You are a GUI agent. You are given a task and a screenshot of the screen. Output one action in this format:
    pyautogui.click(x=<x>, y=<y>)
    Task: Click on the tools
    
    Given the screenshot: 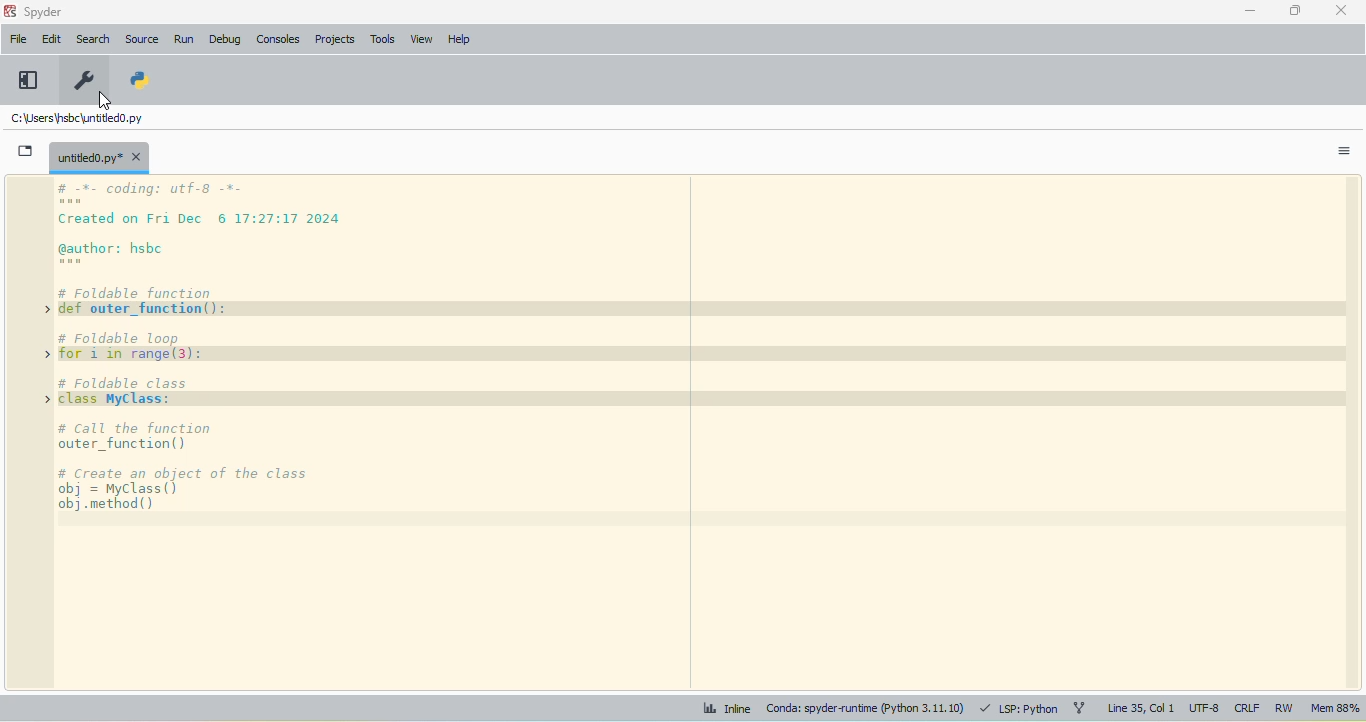 What is the action you would take?
    pyautogui.click(x=382, y=39)
    